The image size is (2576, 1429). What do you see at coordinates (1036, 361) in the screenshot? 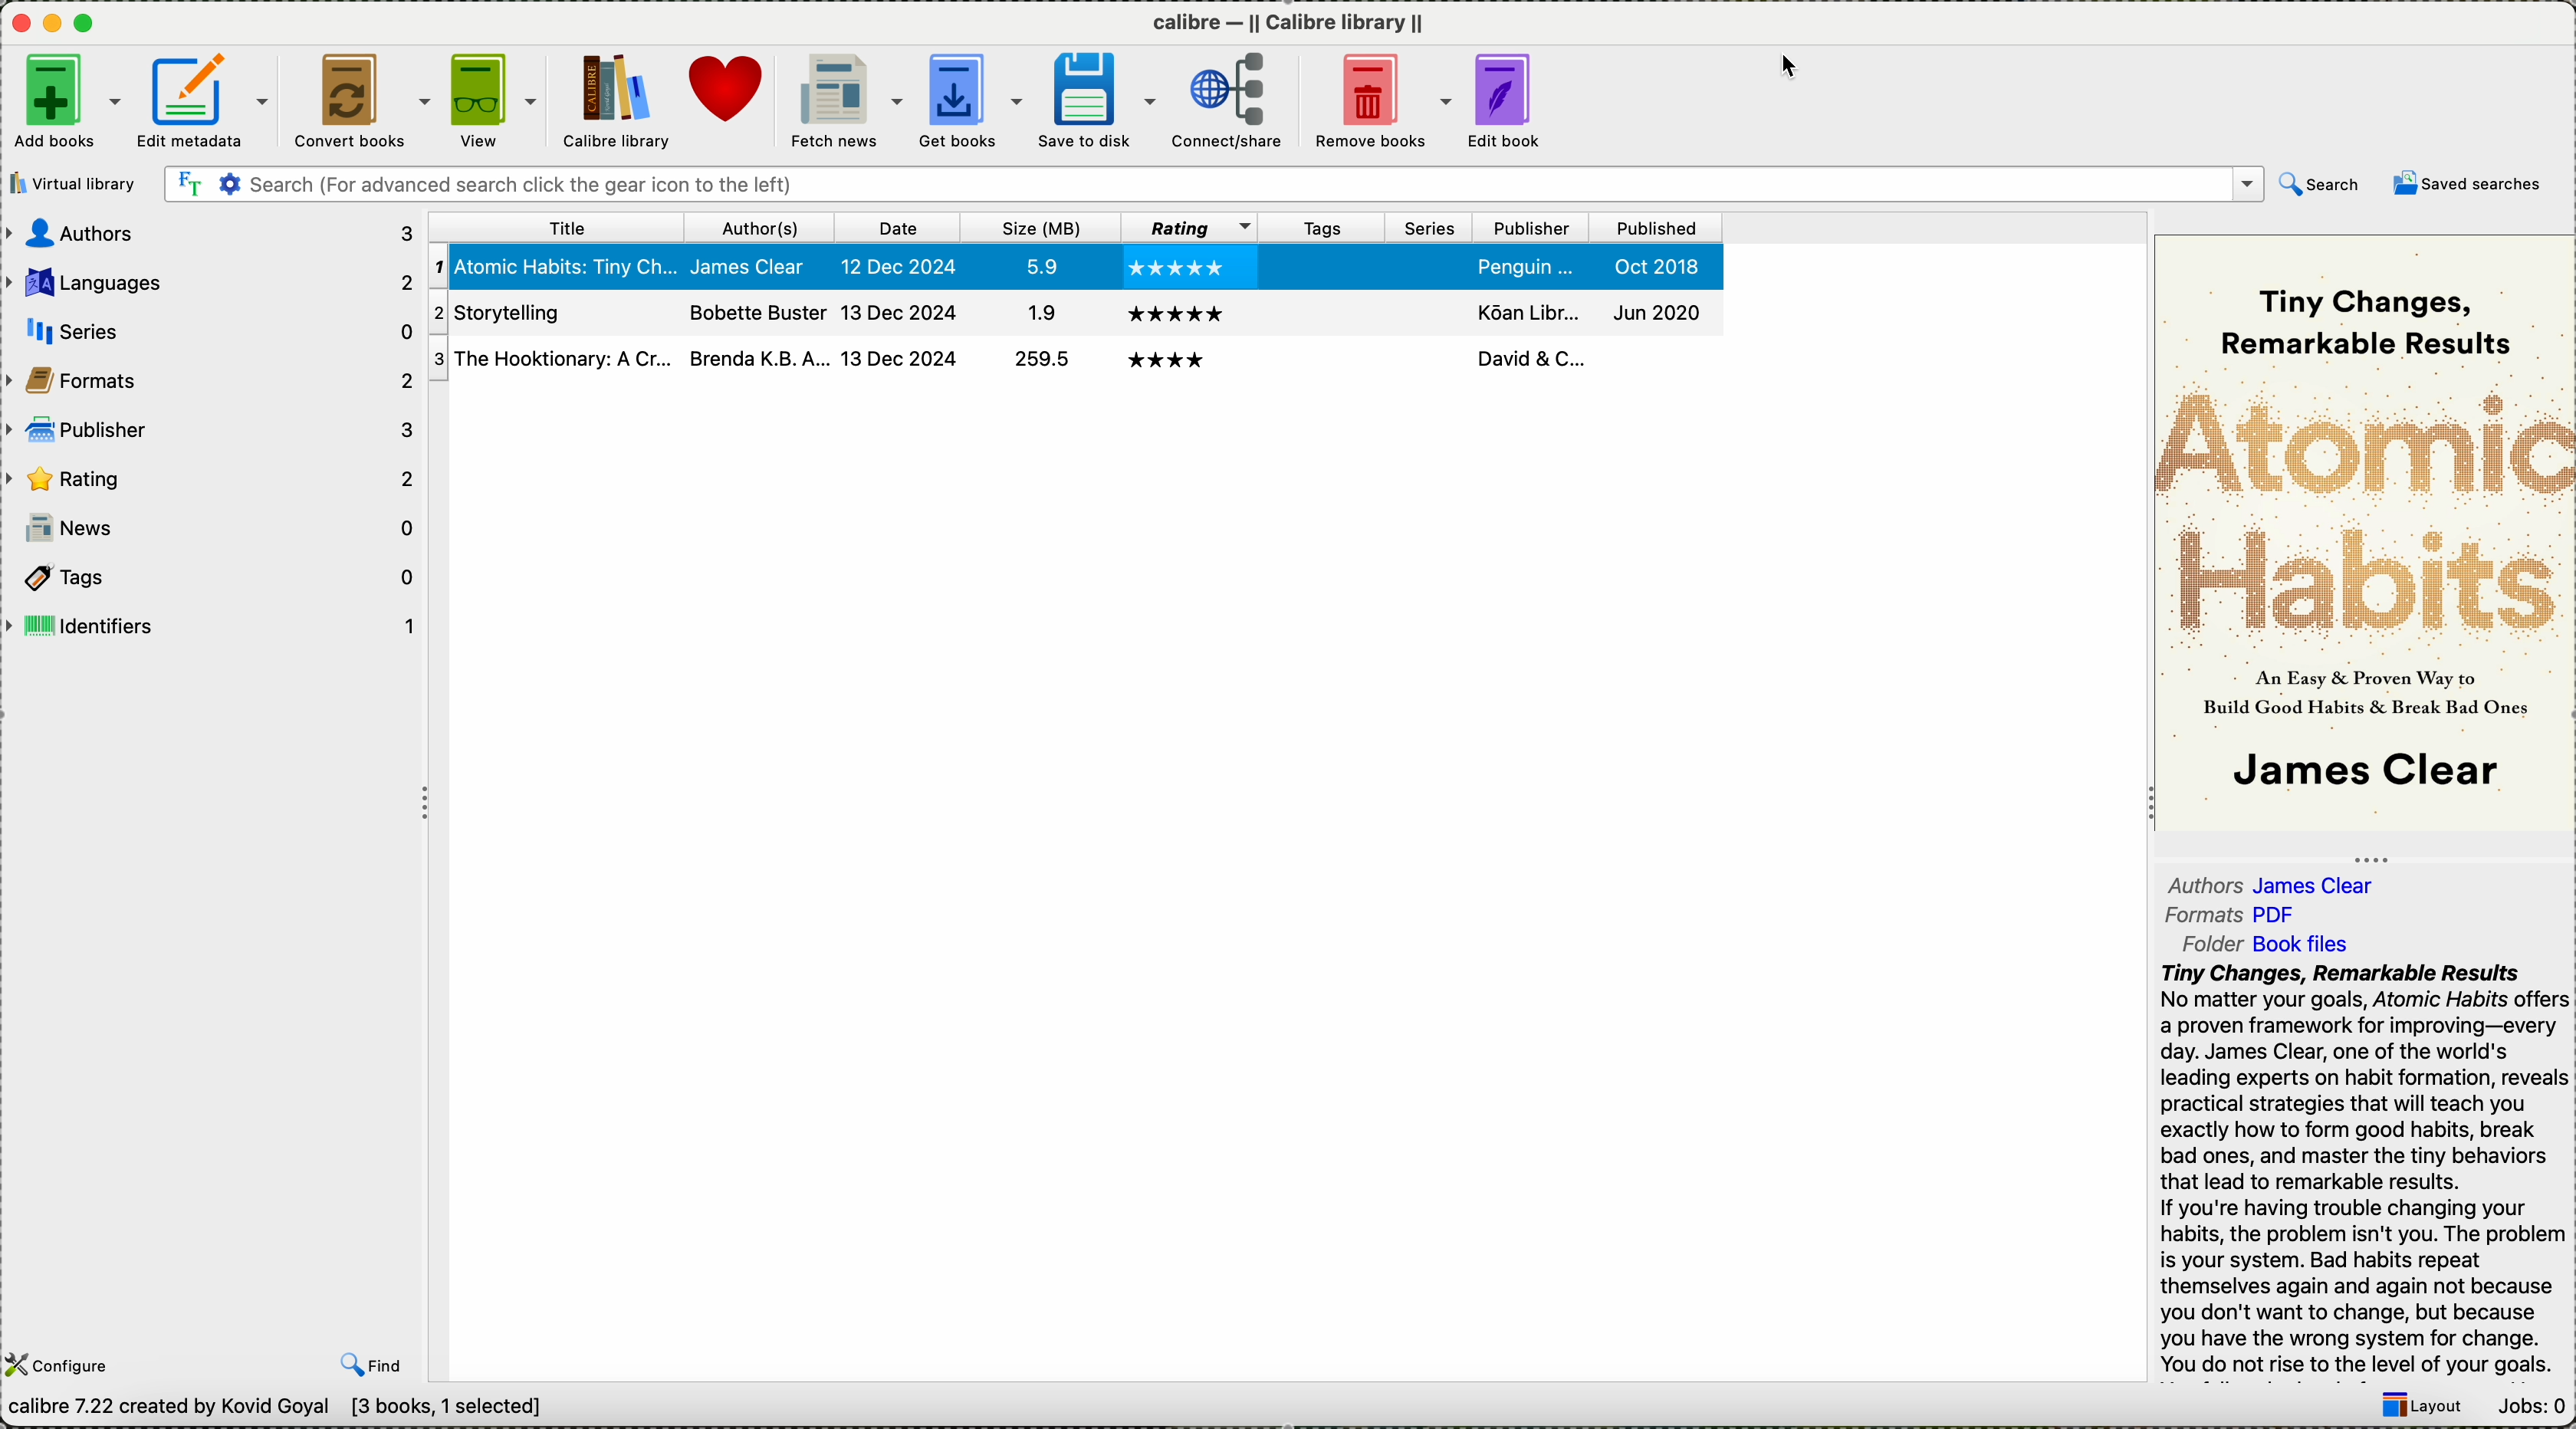
I see `1.9` at bounding box center [1036, 361].